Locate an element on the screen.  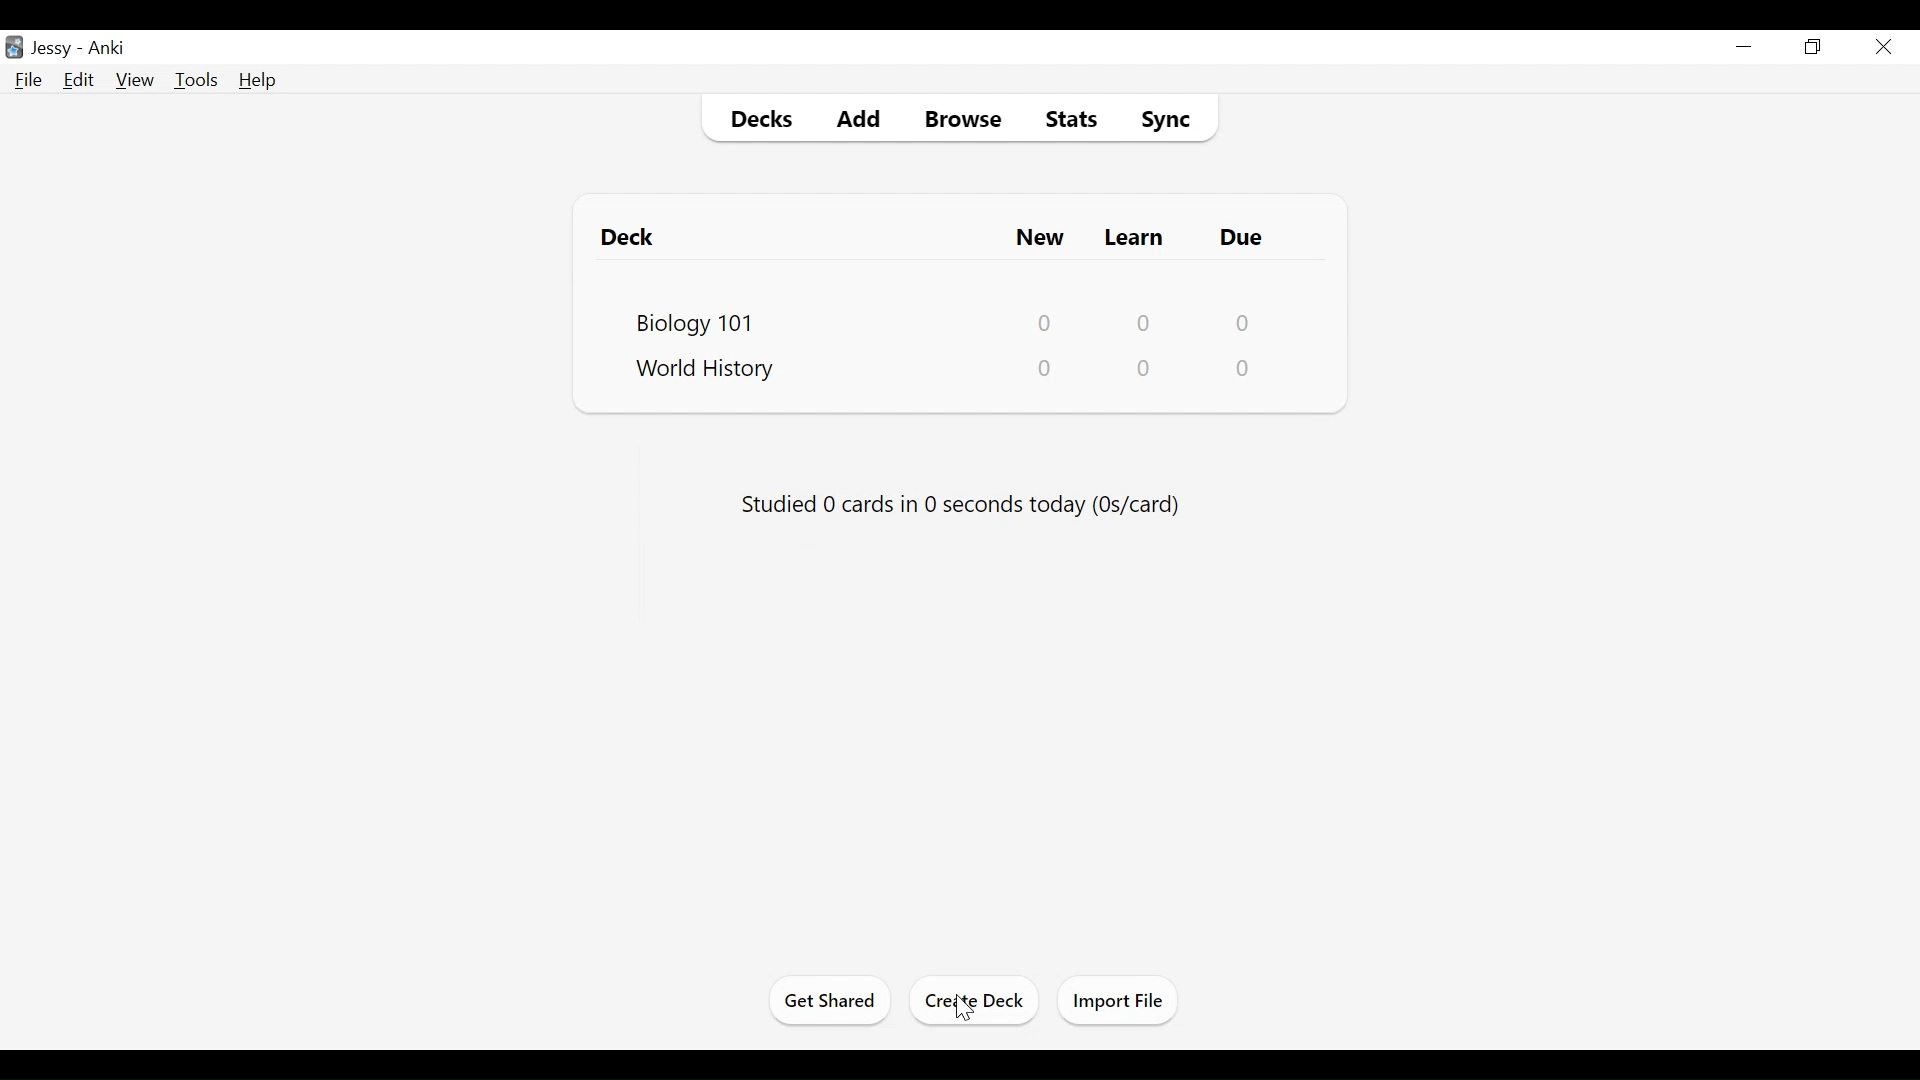
Deck is located at coordinates (635, 236).